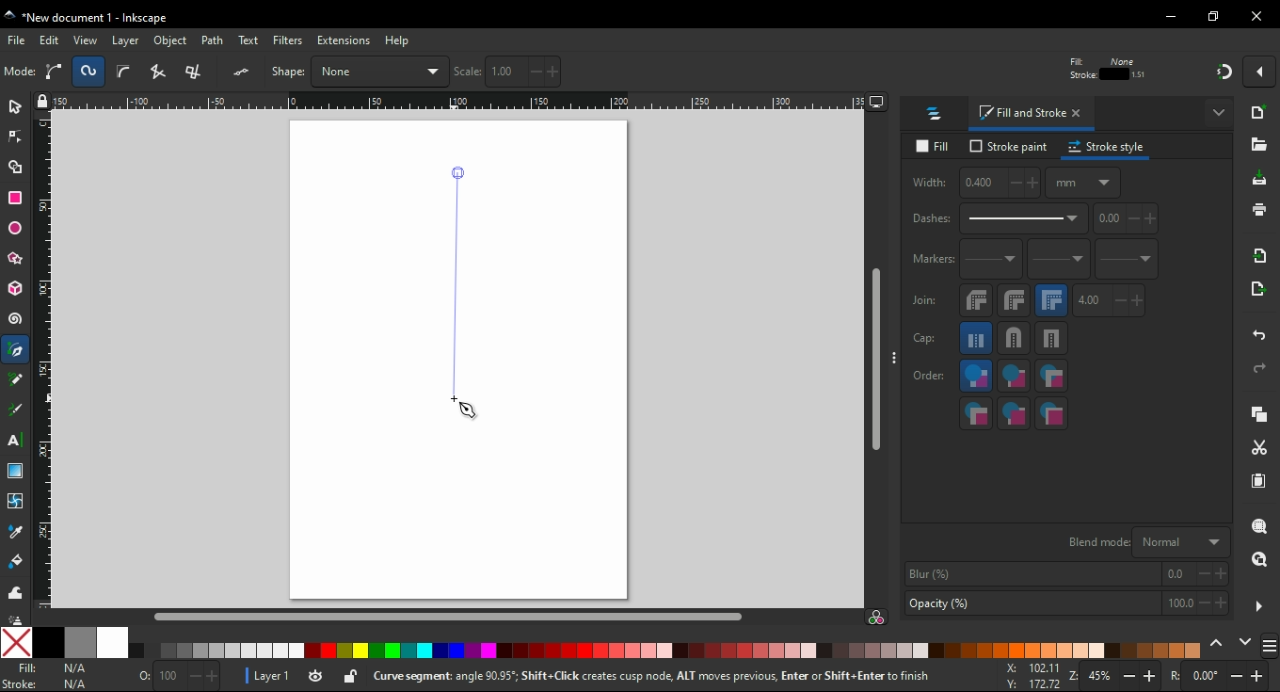 This screenshot has height=692, width=1280. What do you see at coordinates (1259, 565) in the screenshot?
I see `zoom drawing` at bounding box center [1259, 565].